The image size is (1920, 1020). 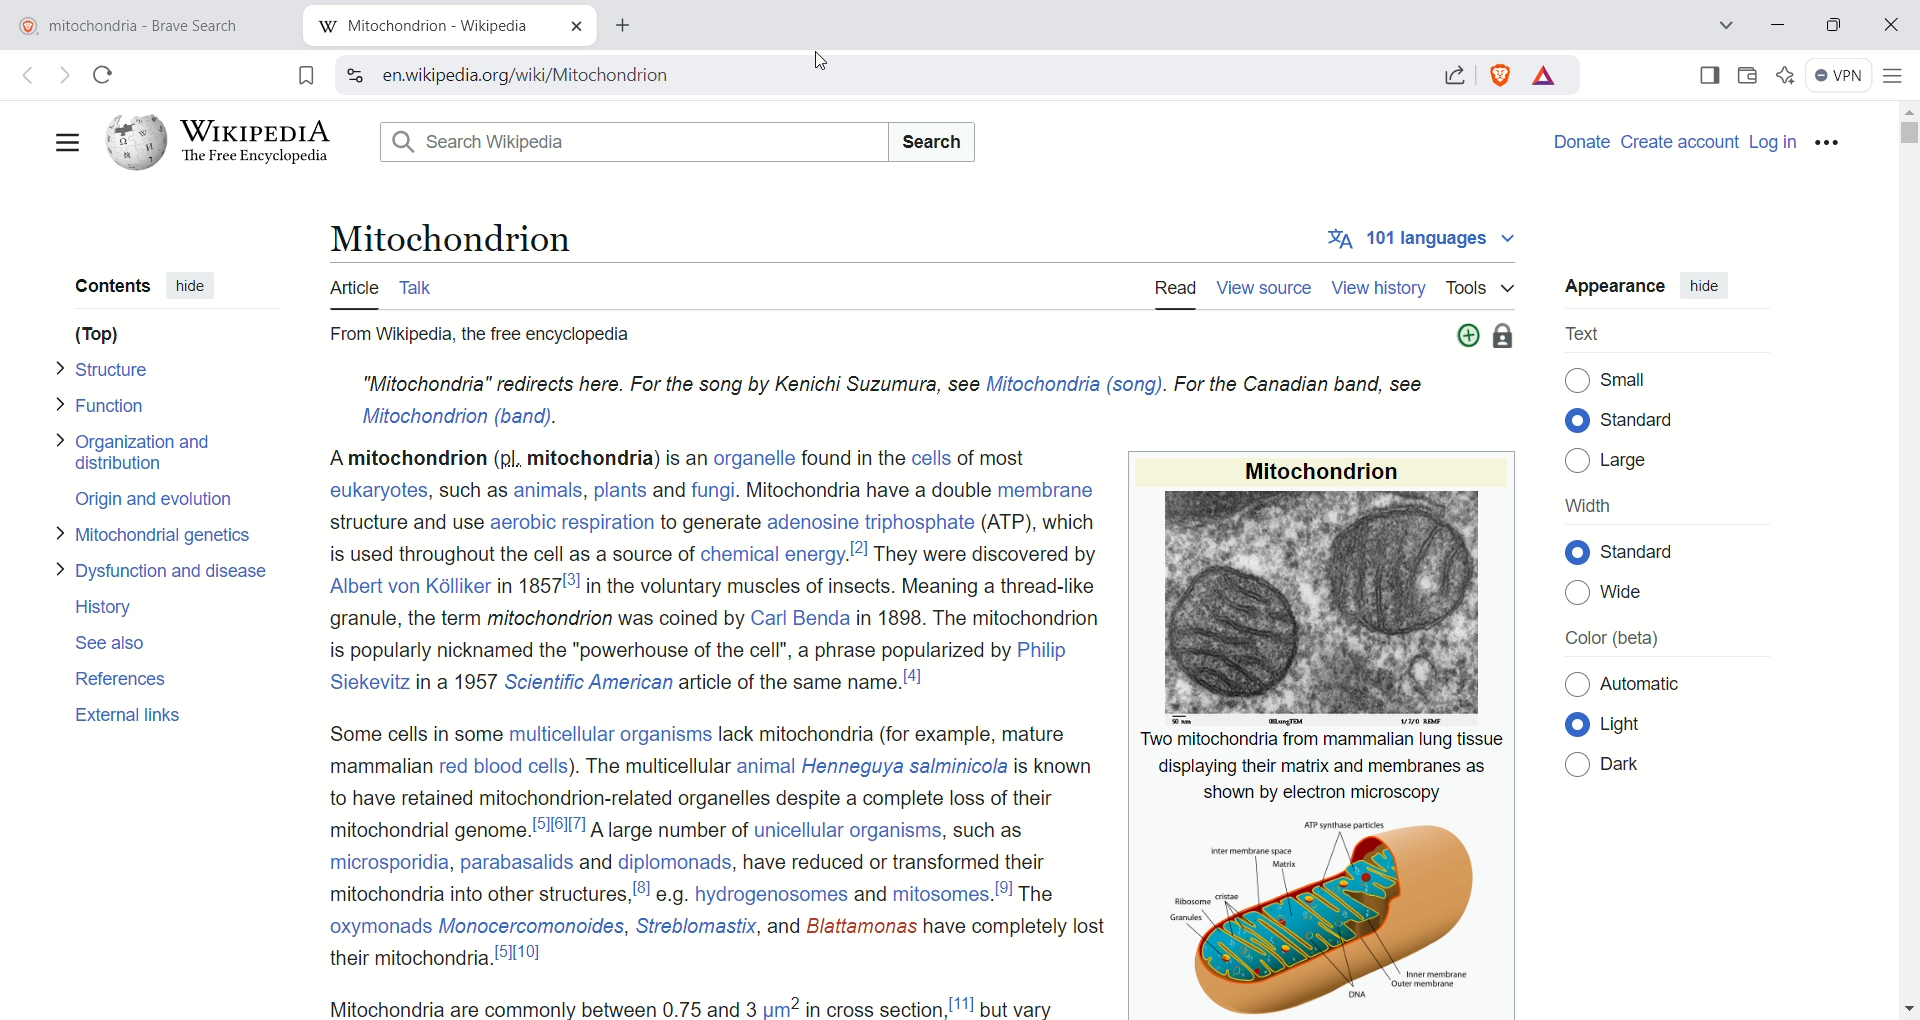 What do you see at coordinates (504, 334) in the screenshot?
I see `From Wikipedia, the free encyclopedia` at bounding box center [504, 334].